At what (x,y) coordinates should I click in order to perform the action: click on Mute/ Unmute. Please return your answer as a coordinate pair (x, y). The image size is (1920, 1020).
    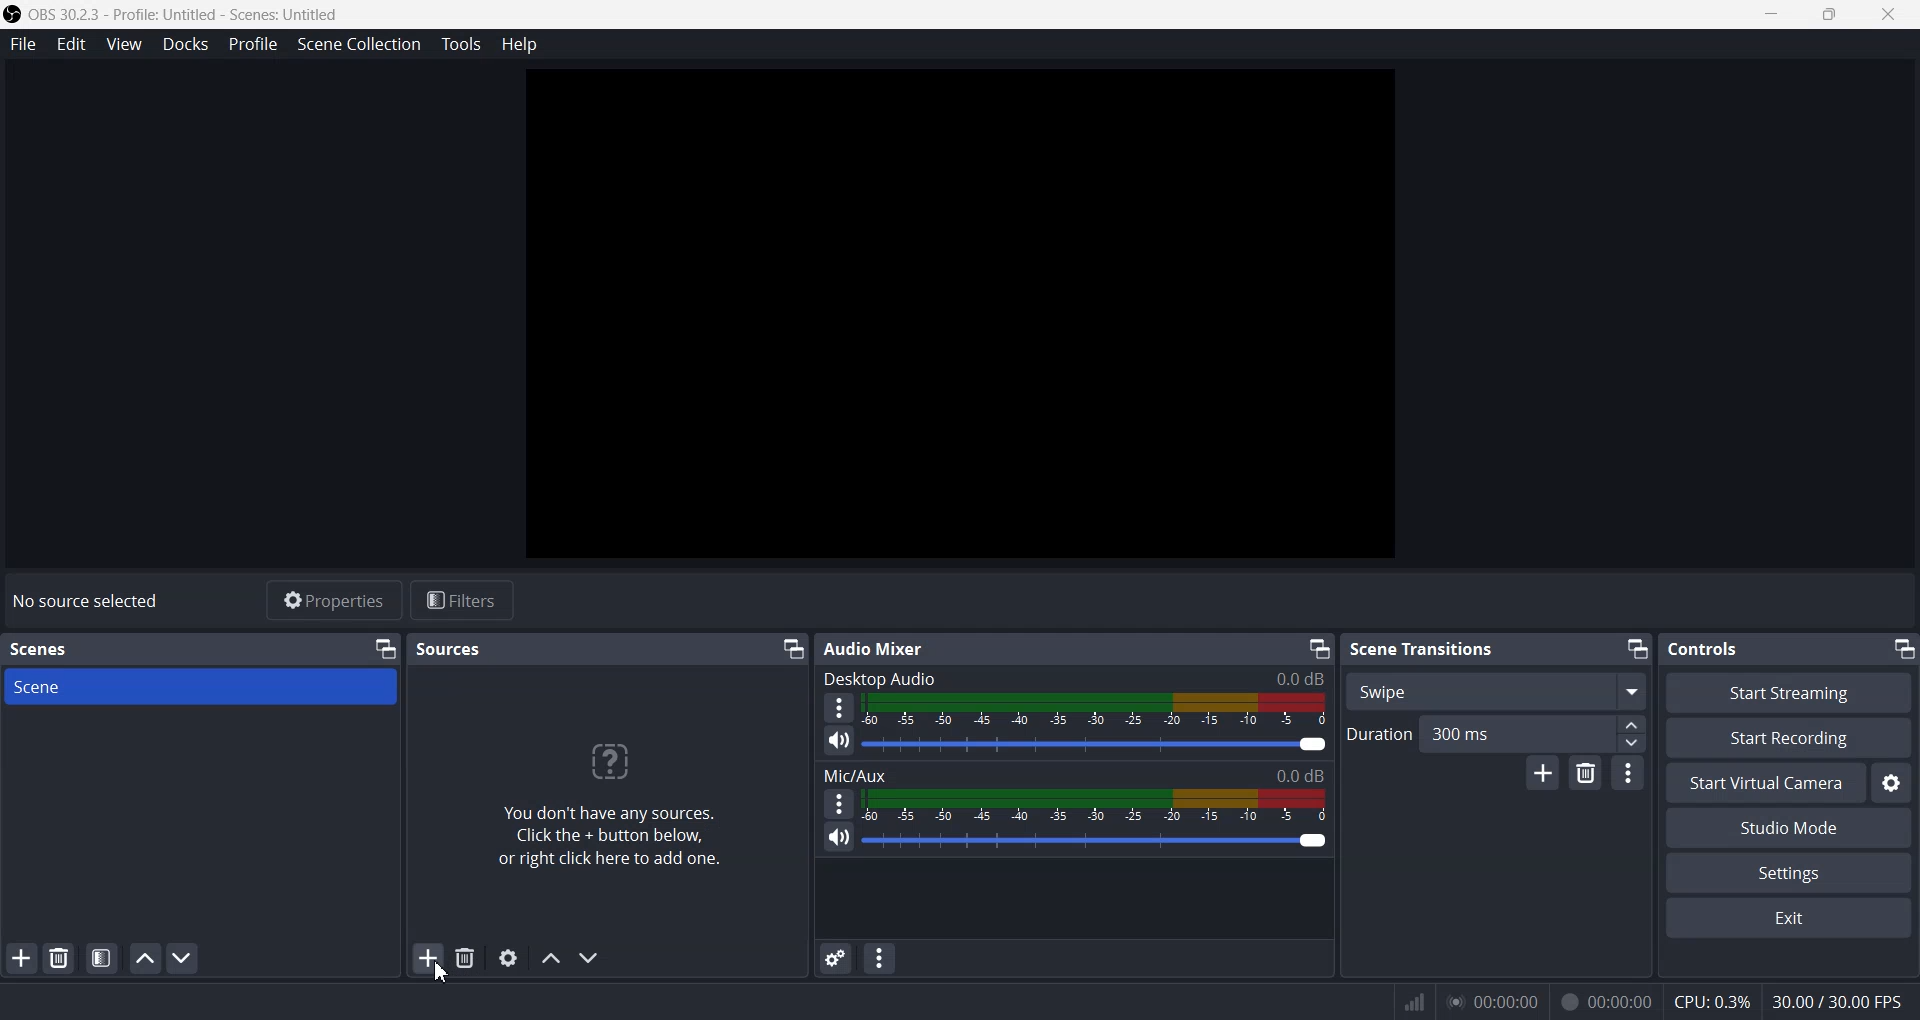
    Looking at the image, I should click on (839, 742).